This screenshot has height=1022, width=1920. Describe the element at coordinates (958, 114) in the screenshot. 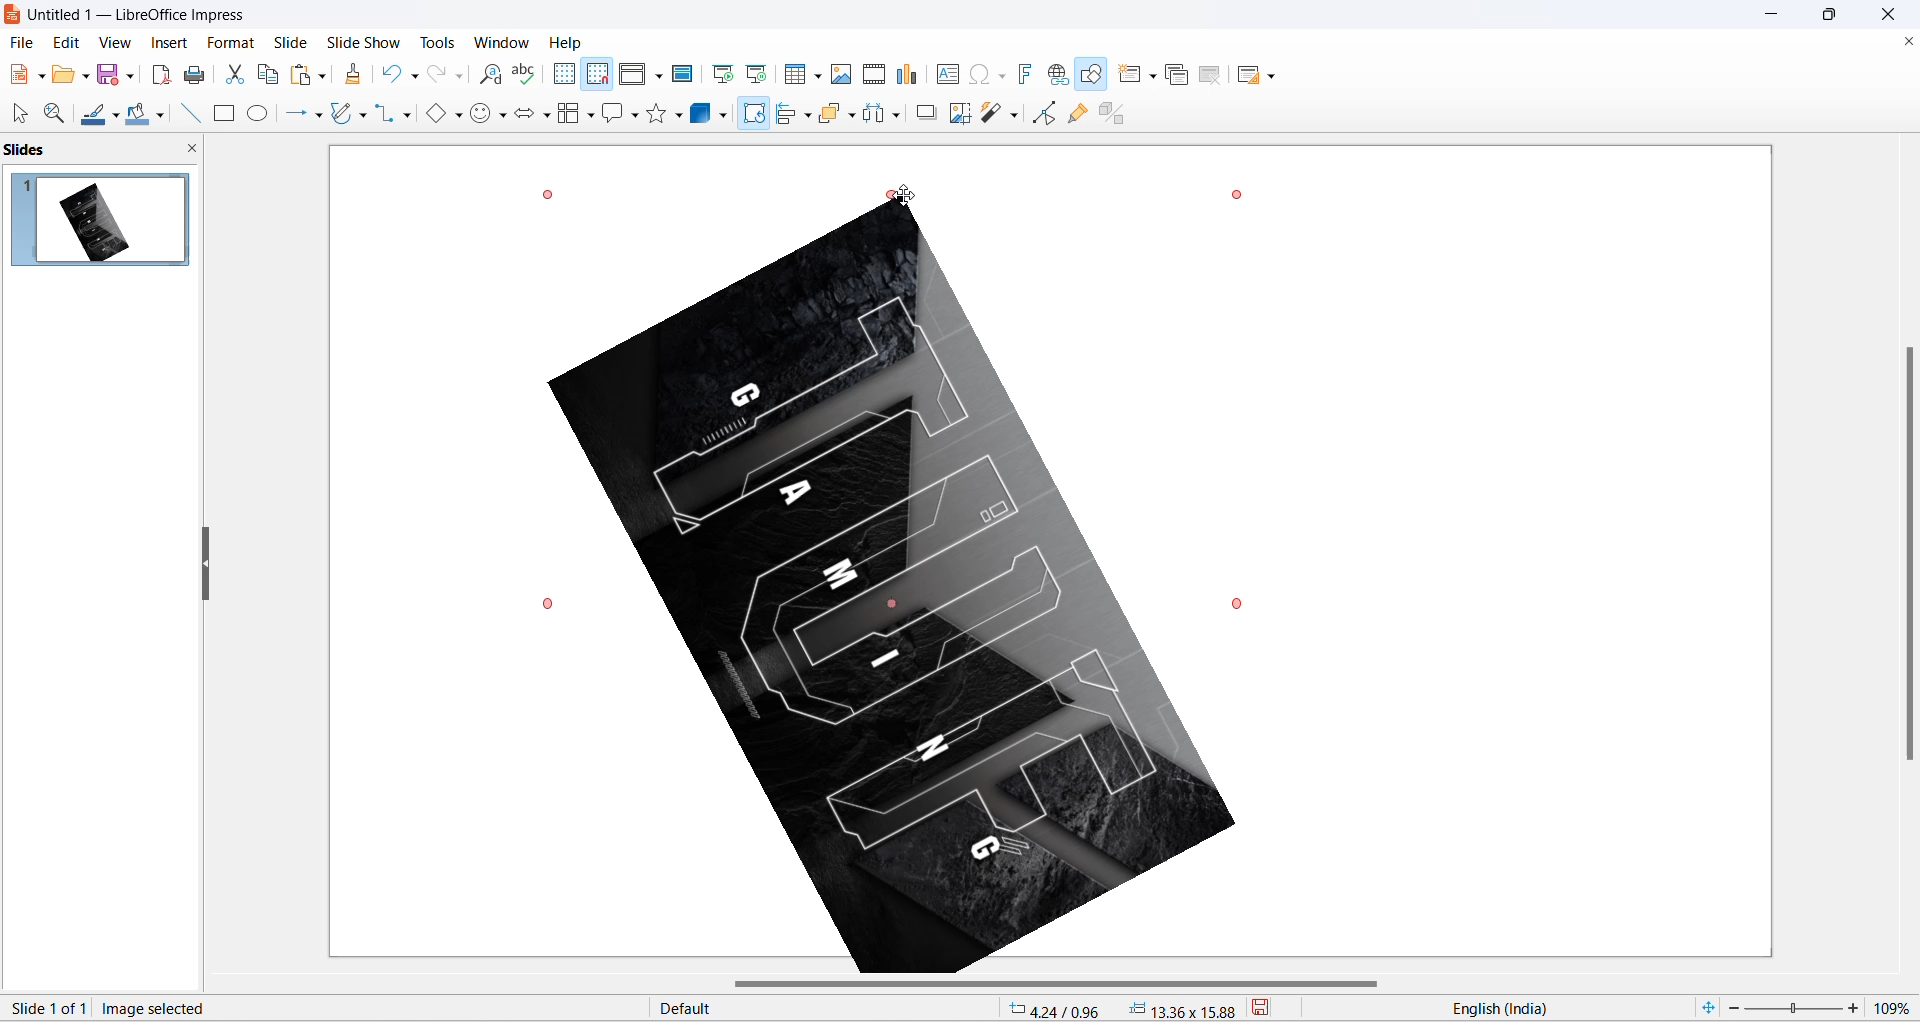

I see `crop image` at that location.